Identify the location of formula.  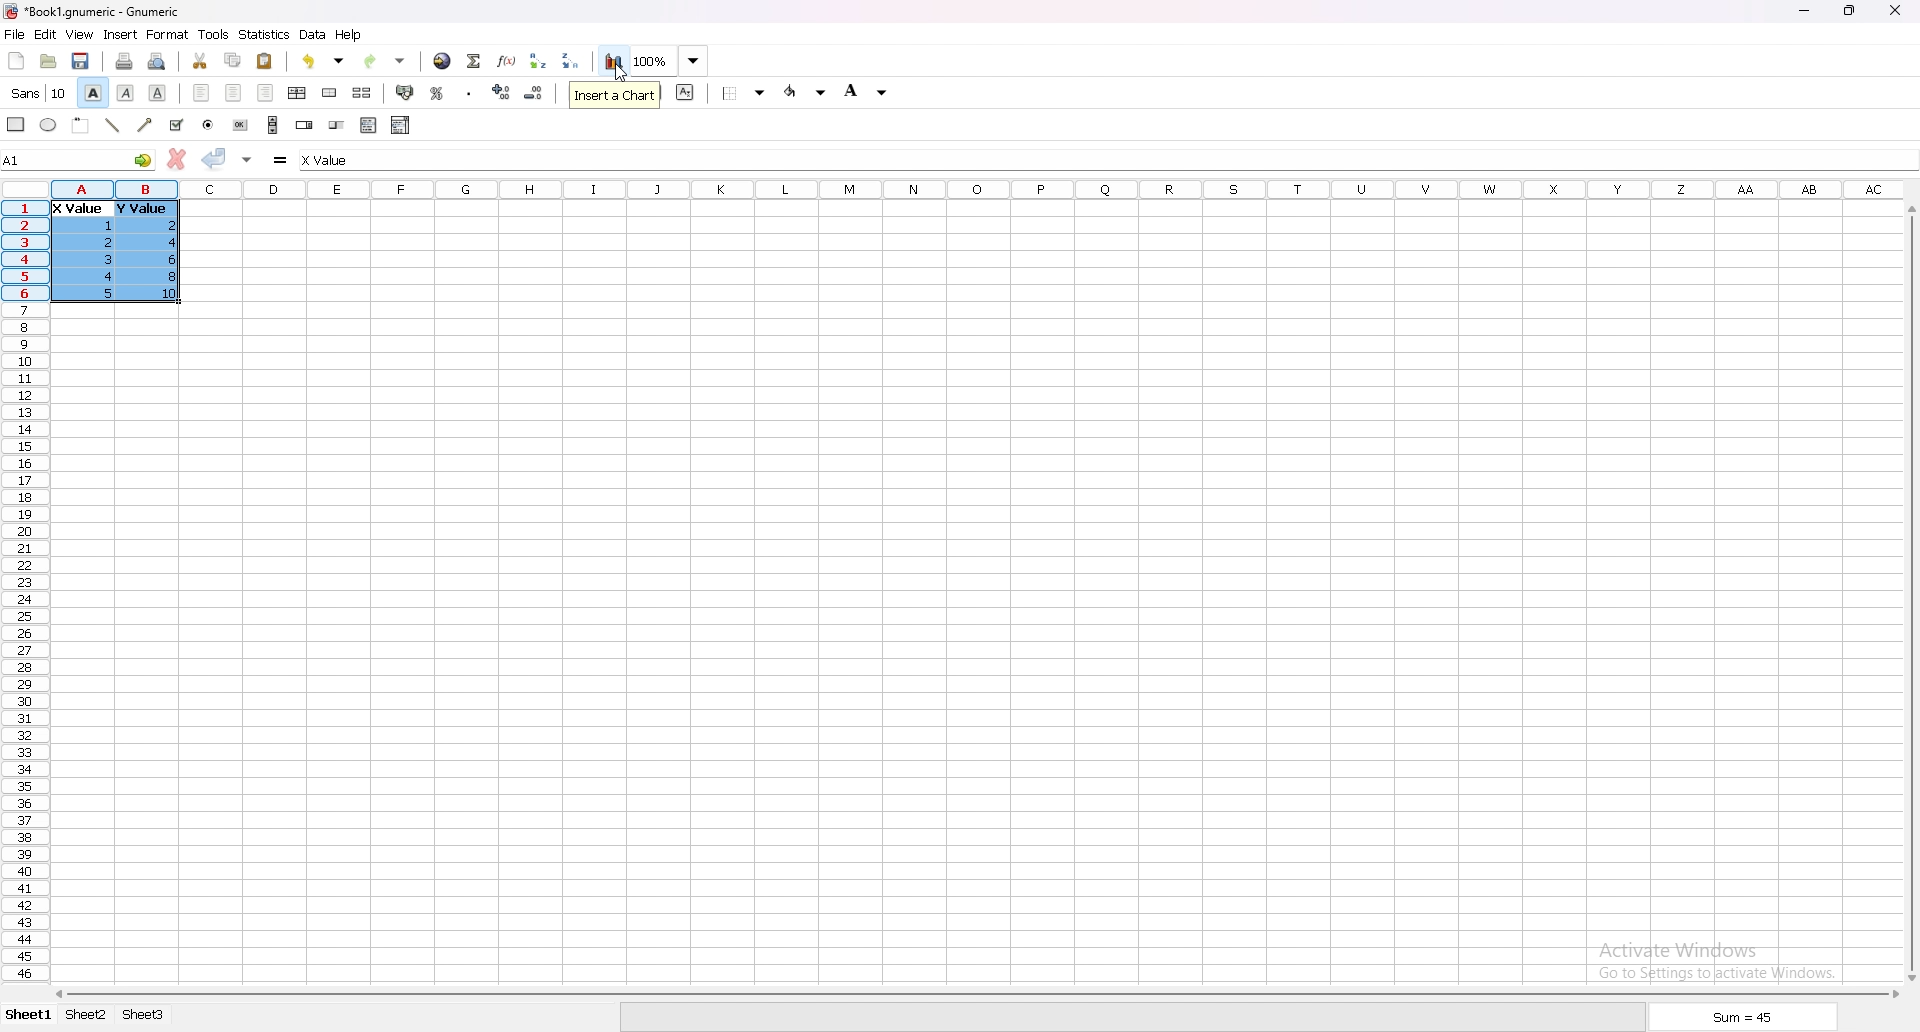
(282, 159).